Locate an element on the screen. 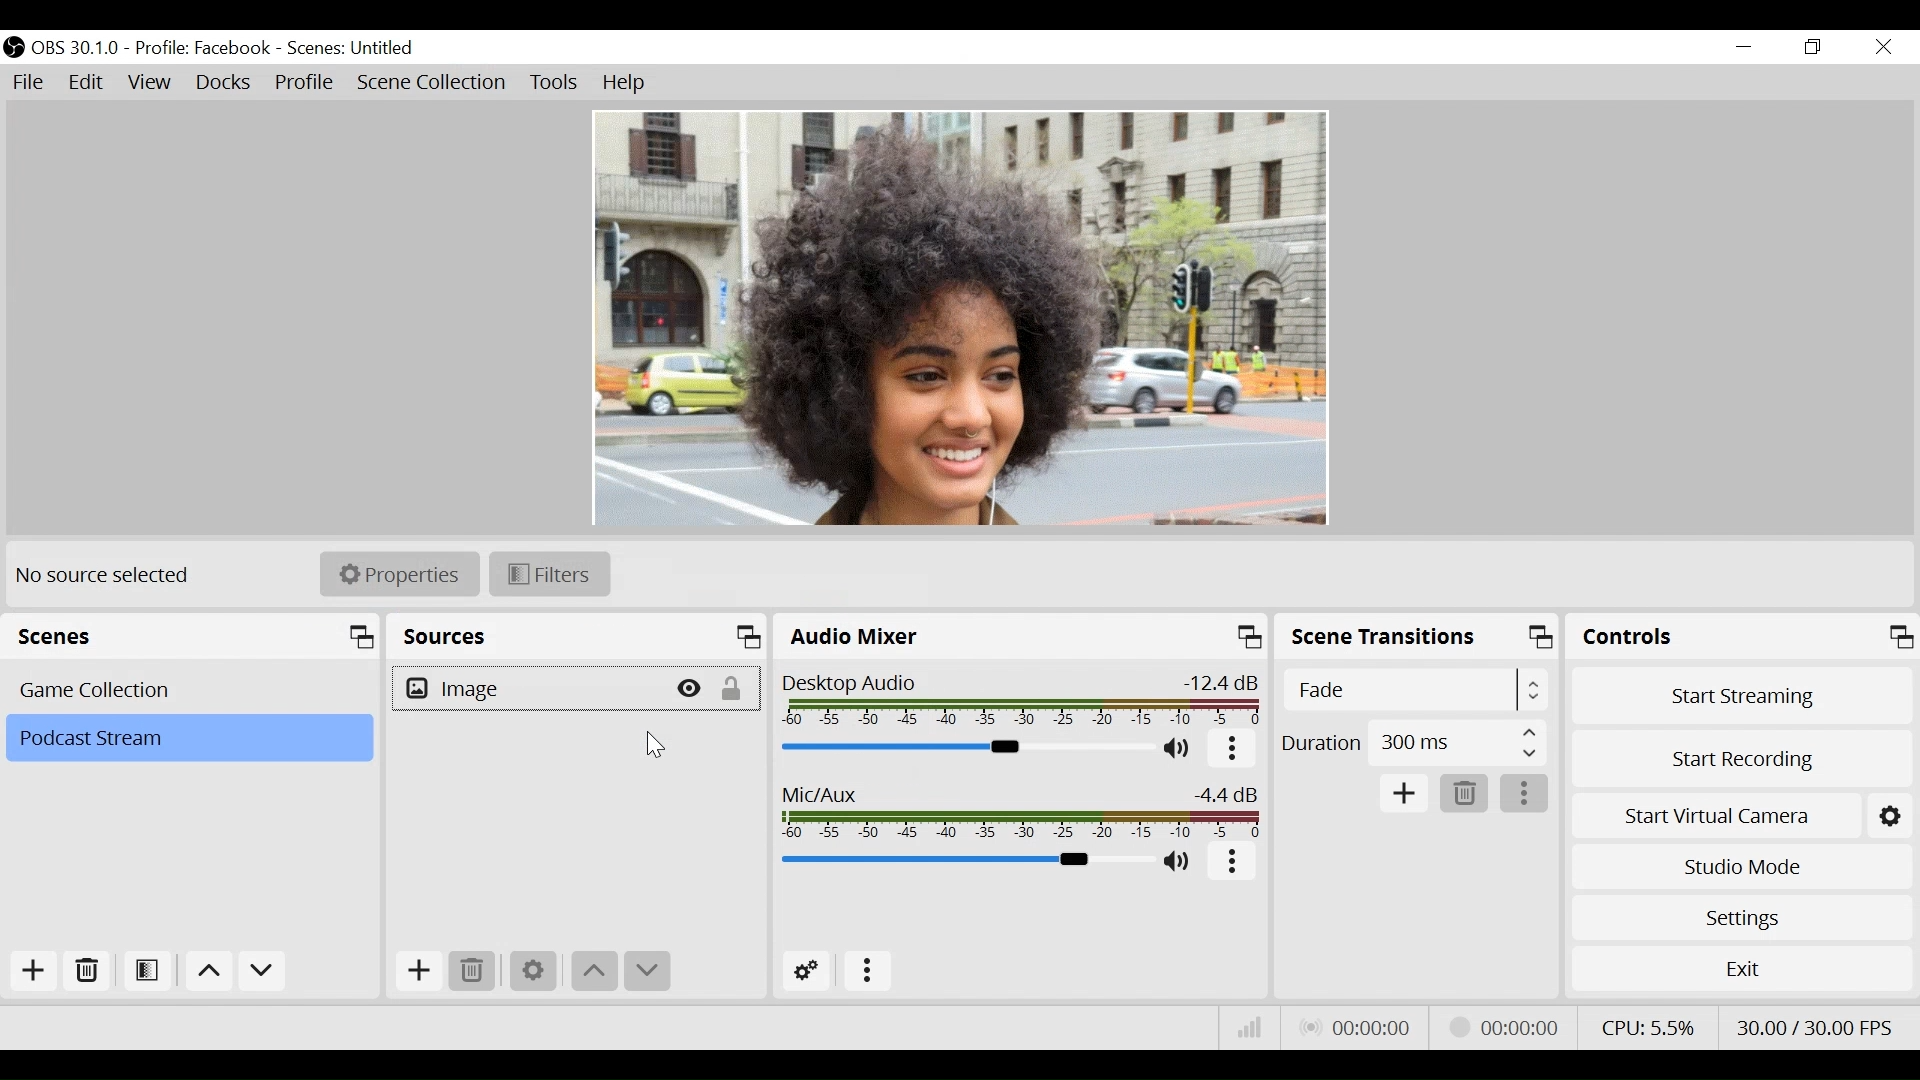  Scenes is located at coordinates (191, 636).